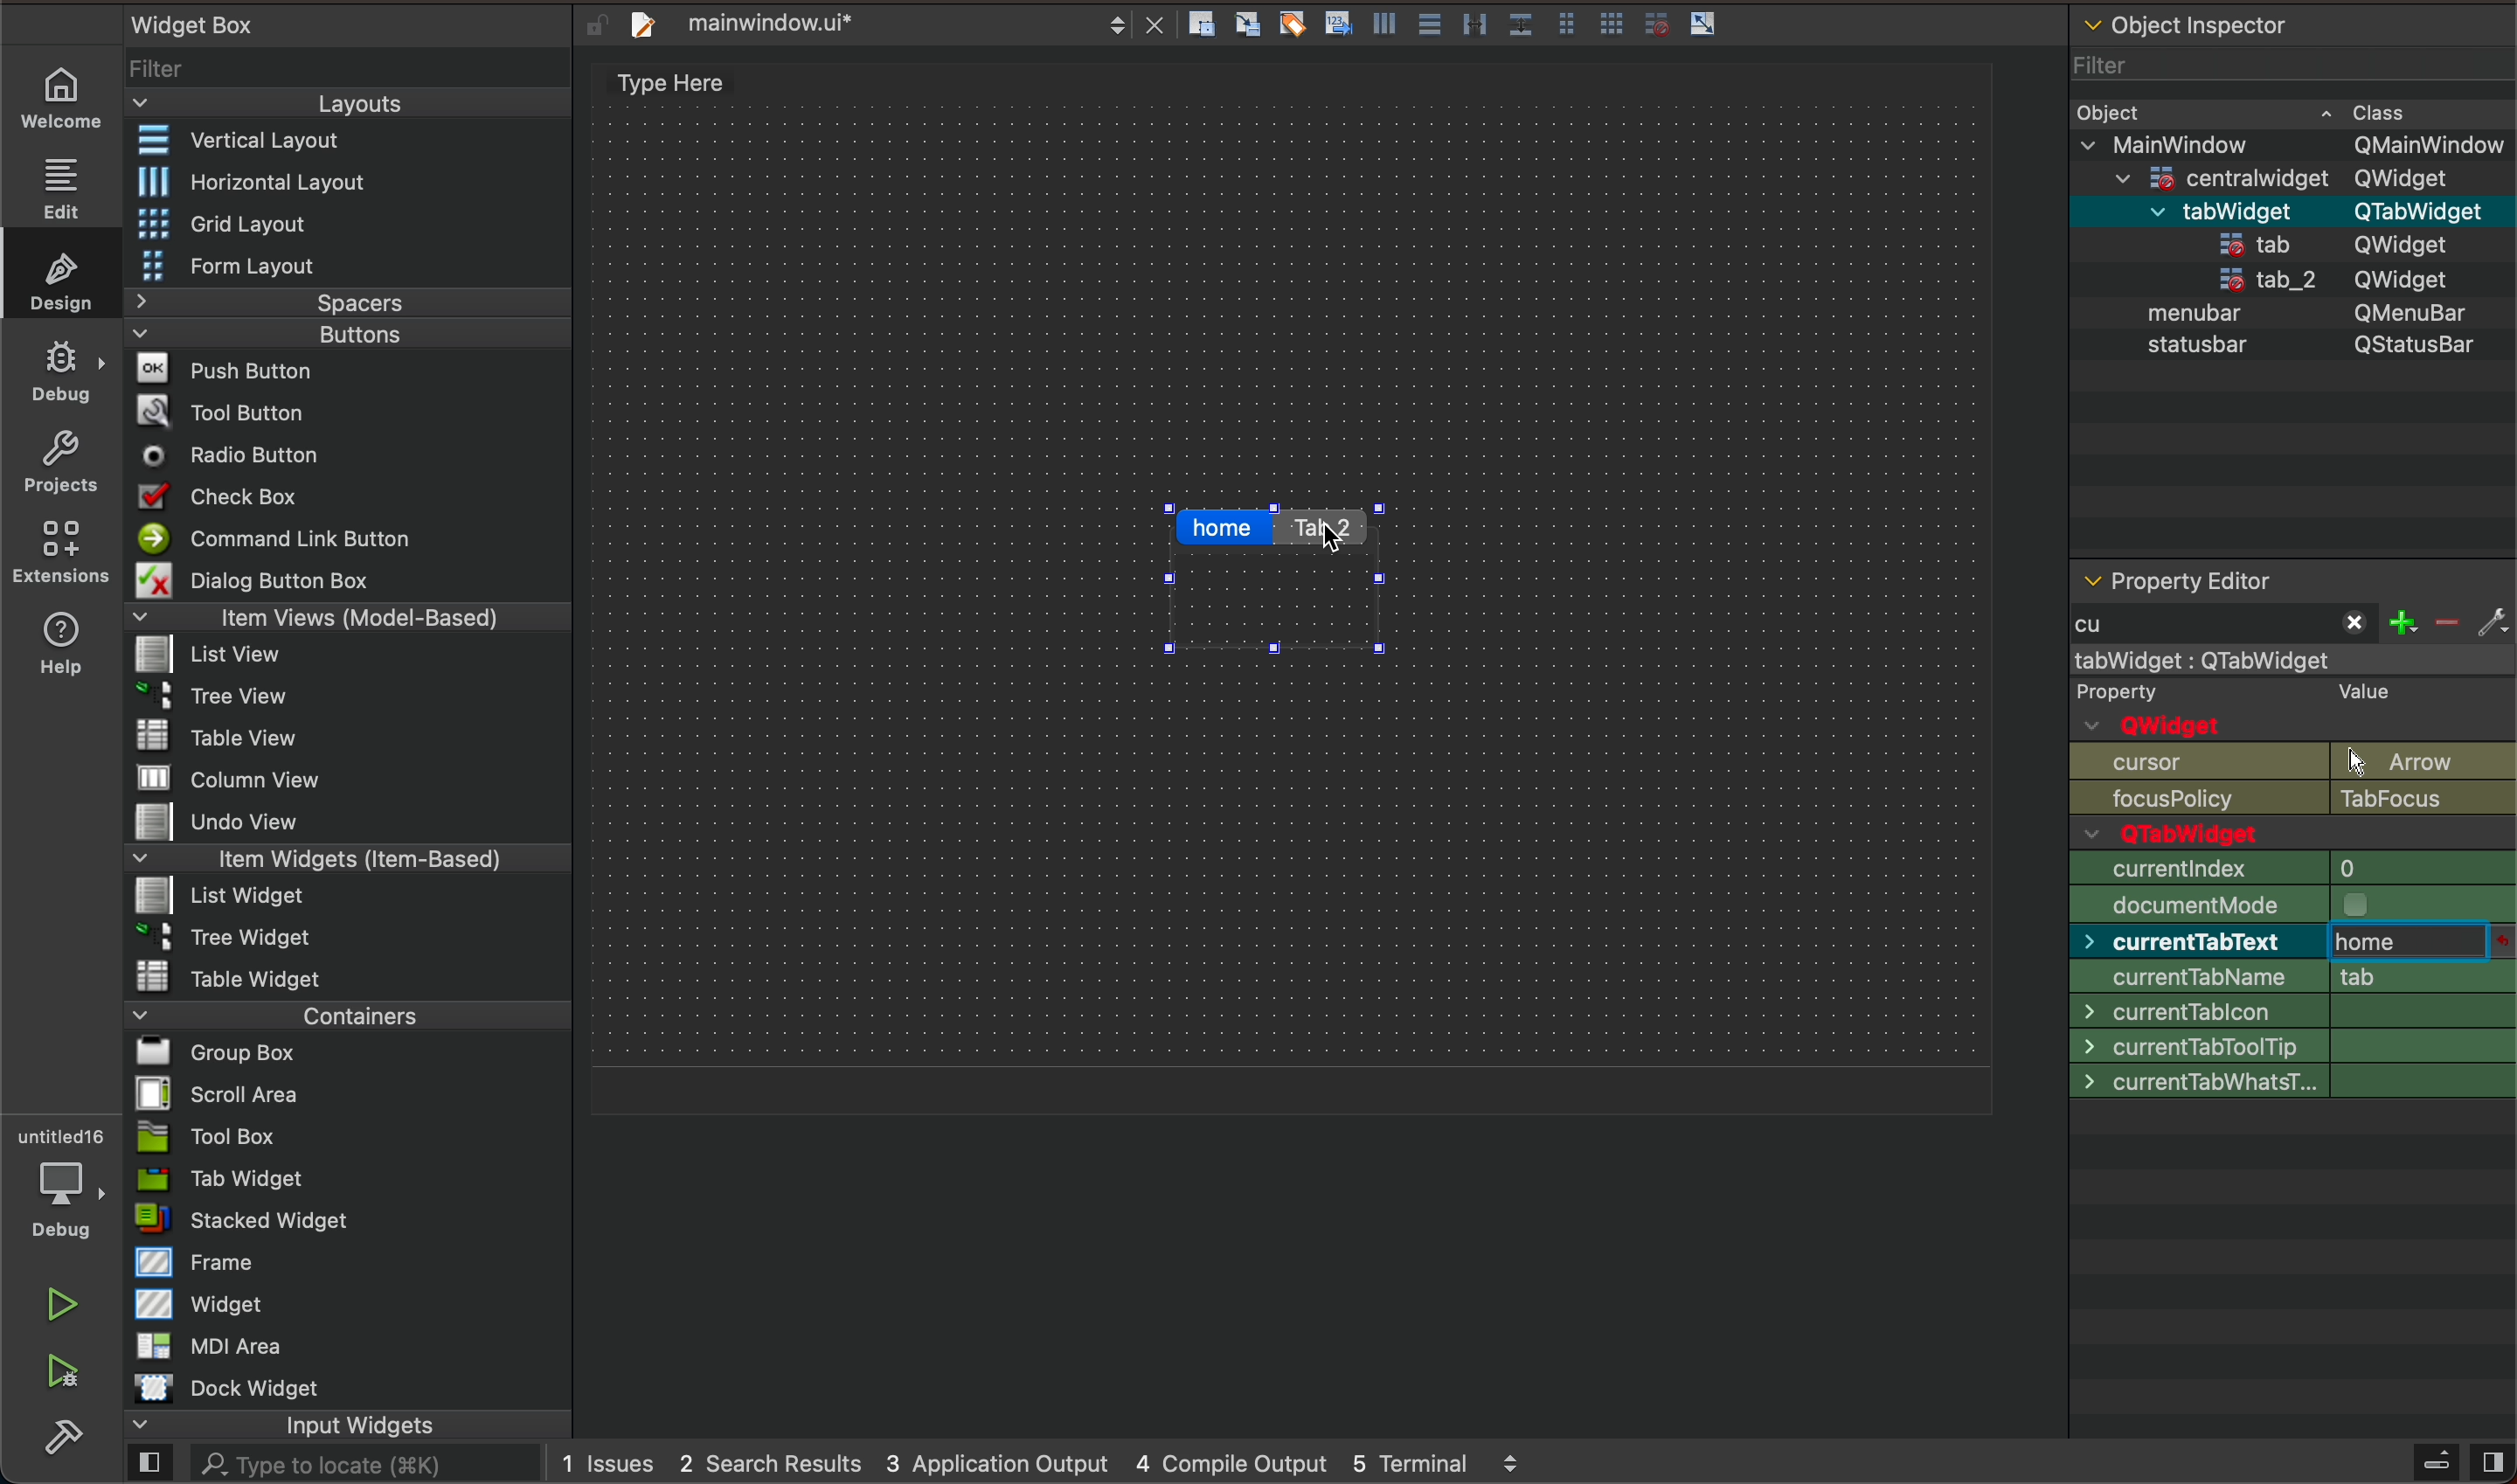 This screenshot has height=1484, width=2517. I want to click on  Form Layout, so click(232, 266).